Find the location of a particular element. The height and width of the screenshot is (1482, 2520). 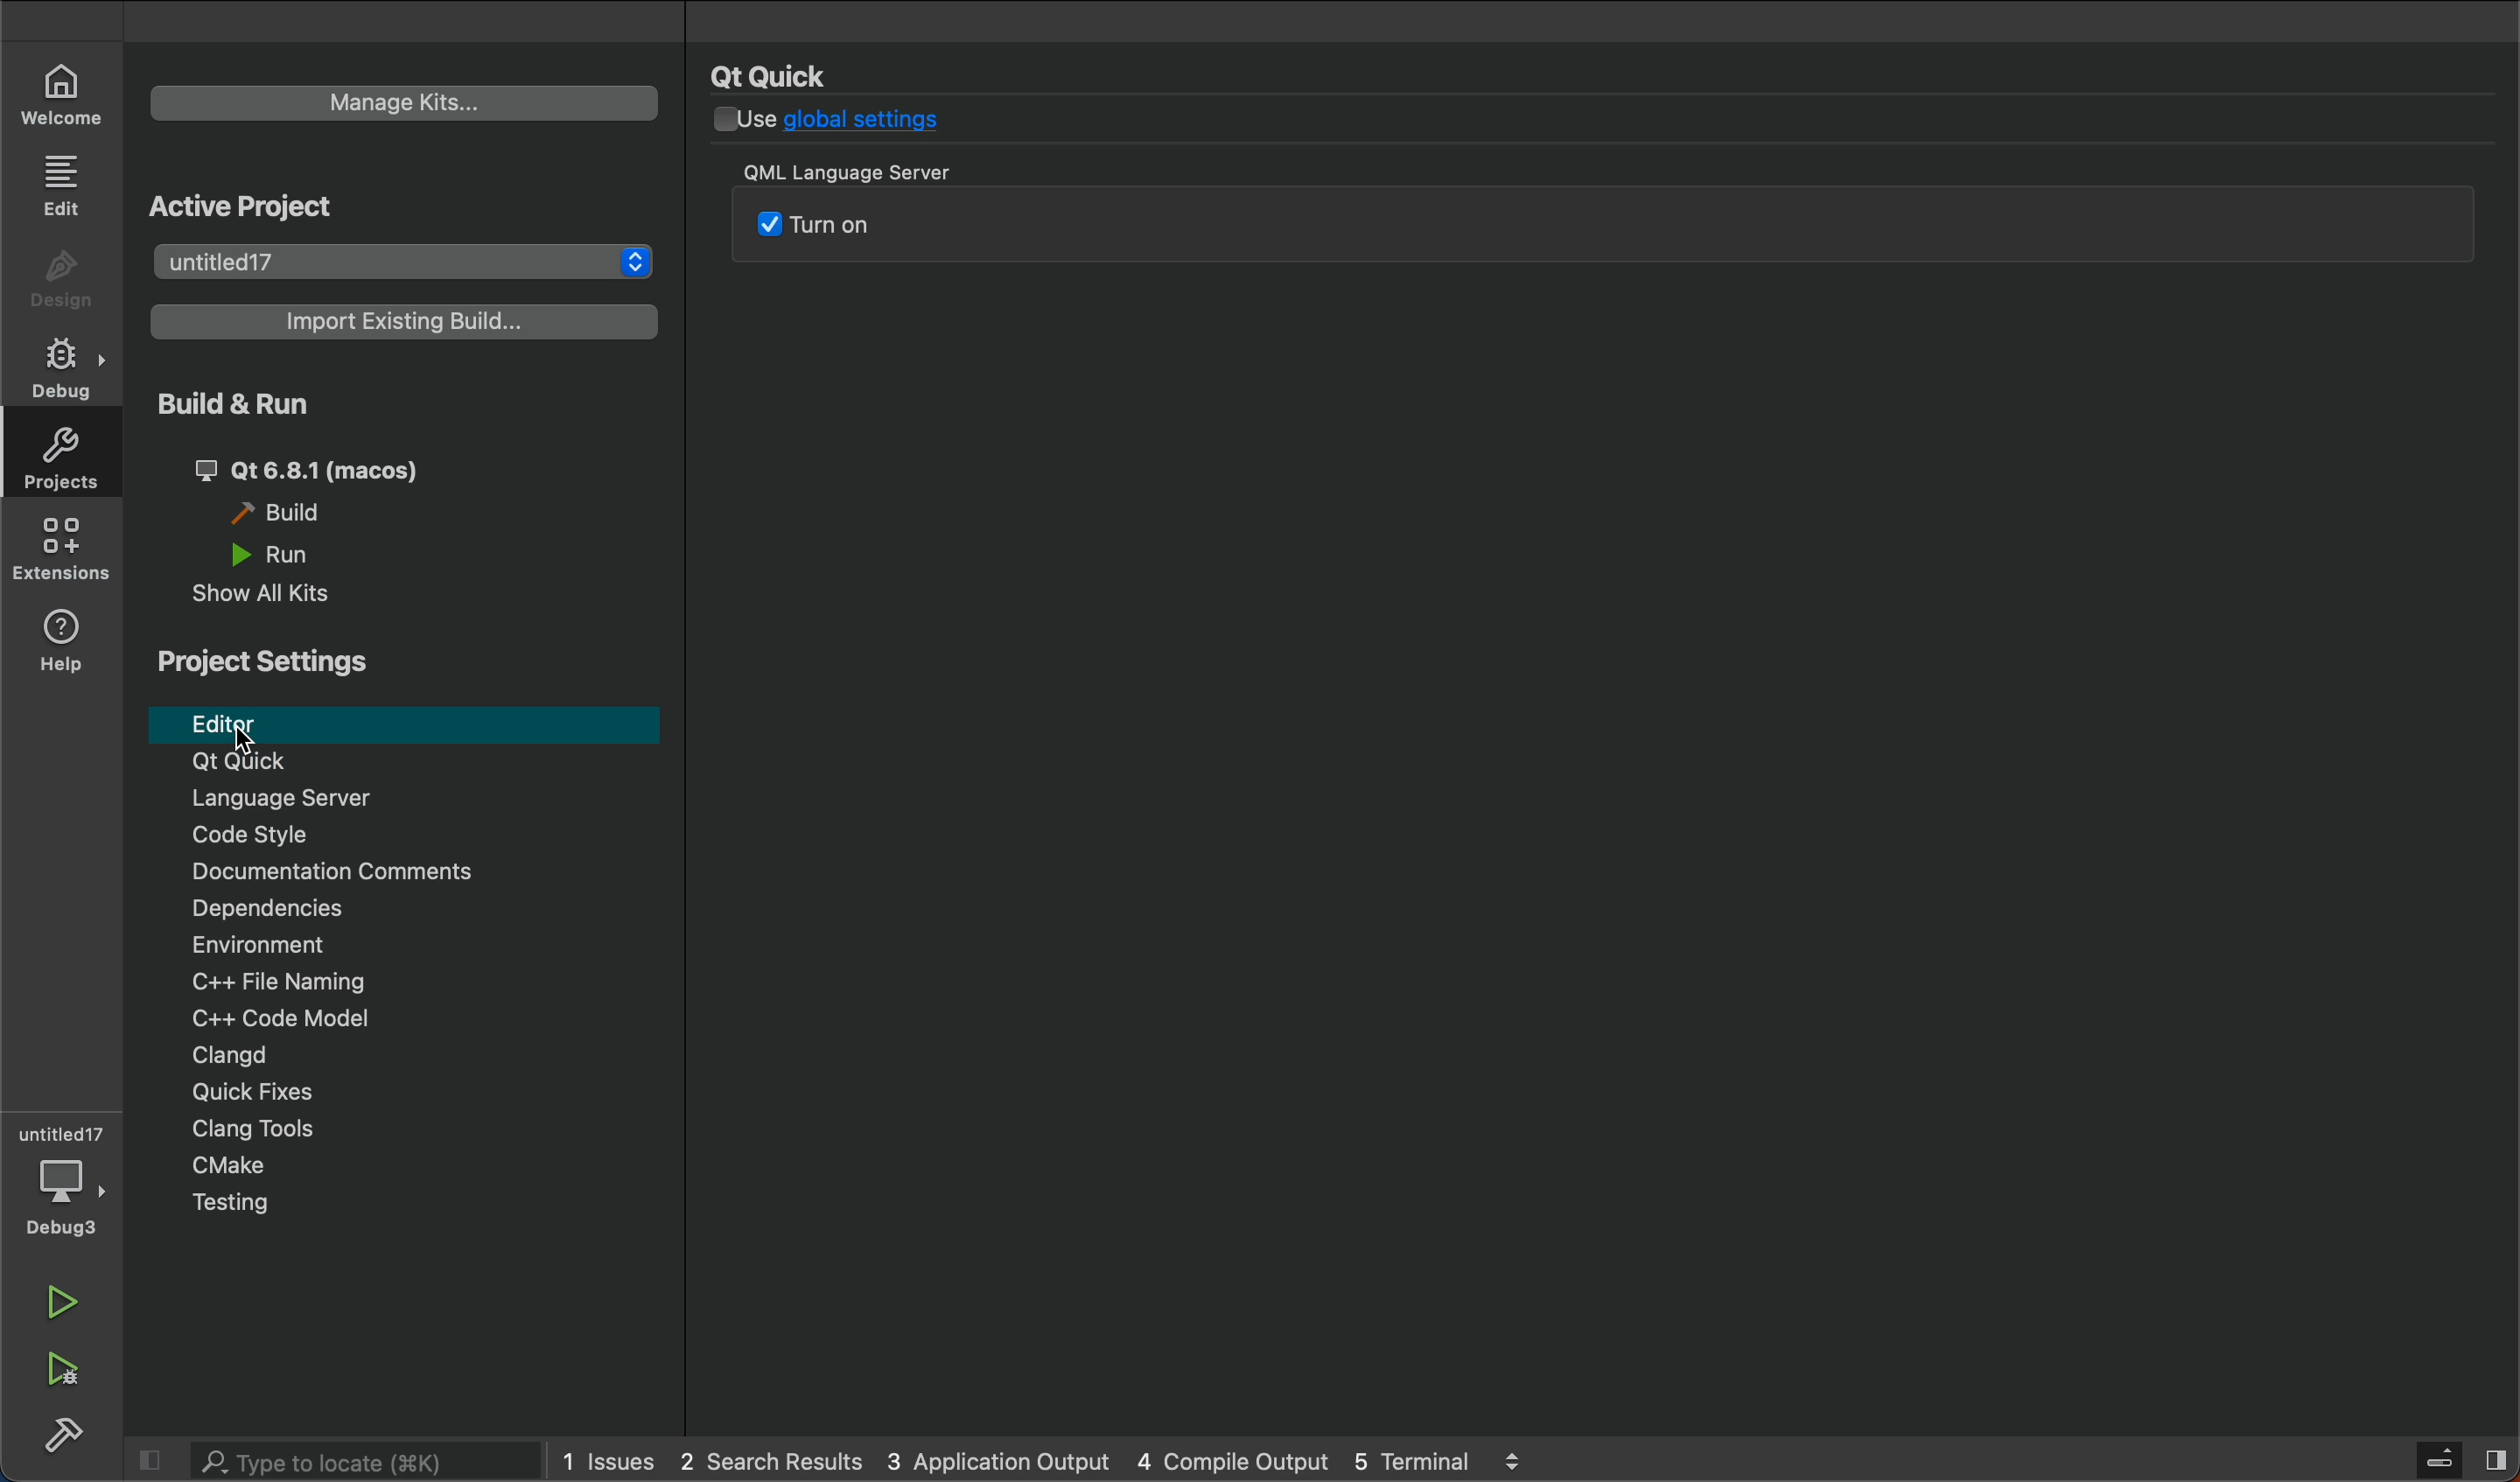

file naming is located at coordinates (385, 978).